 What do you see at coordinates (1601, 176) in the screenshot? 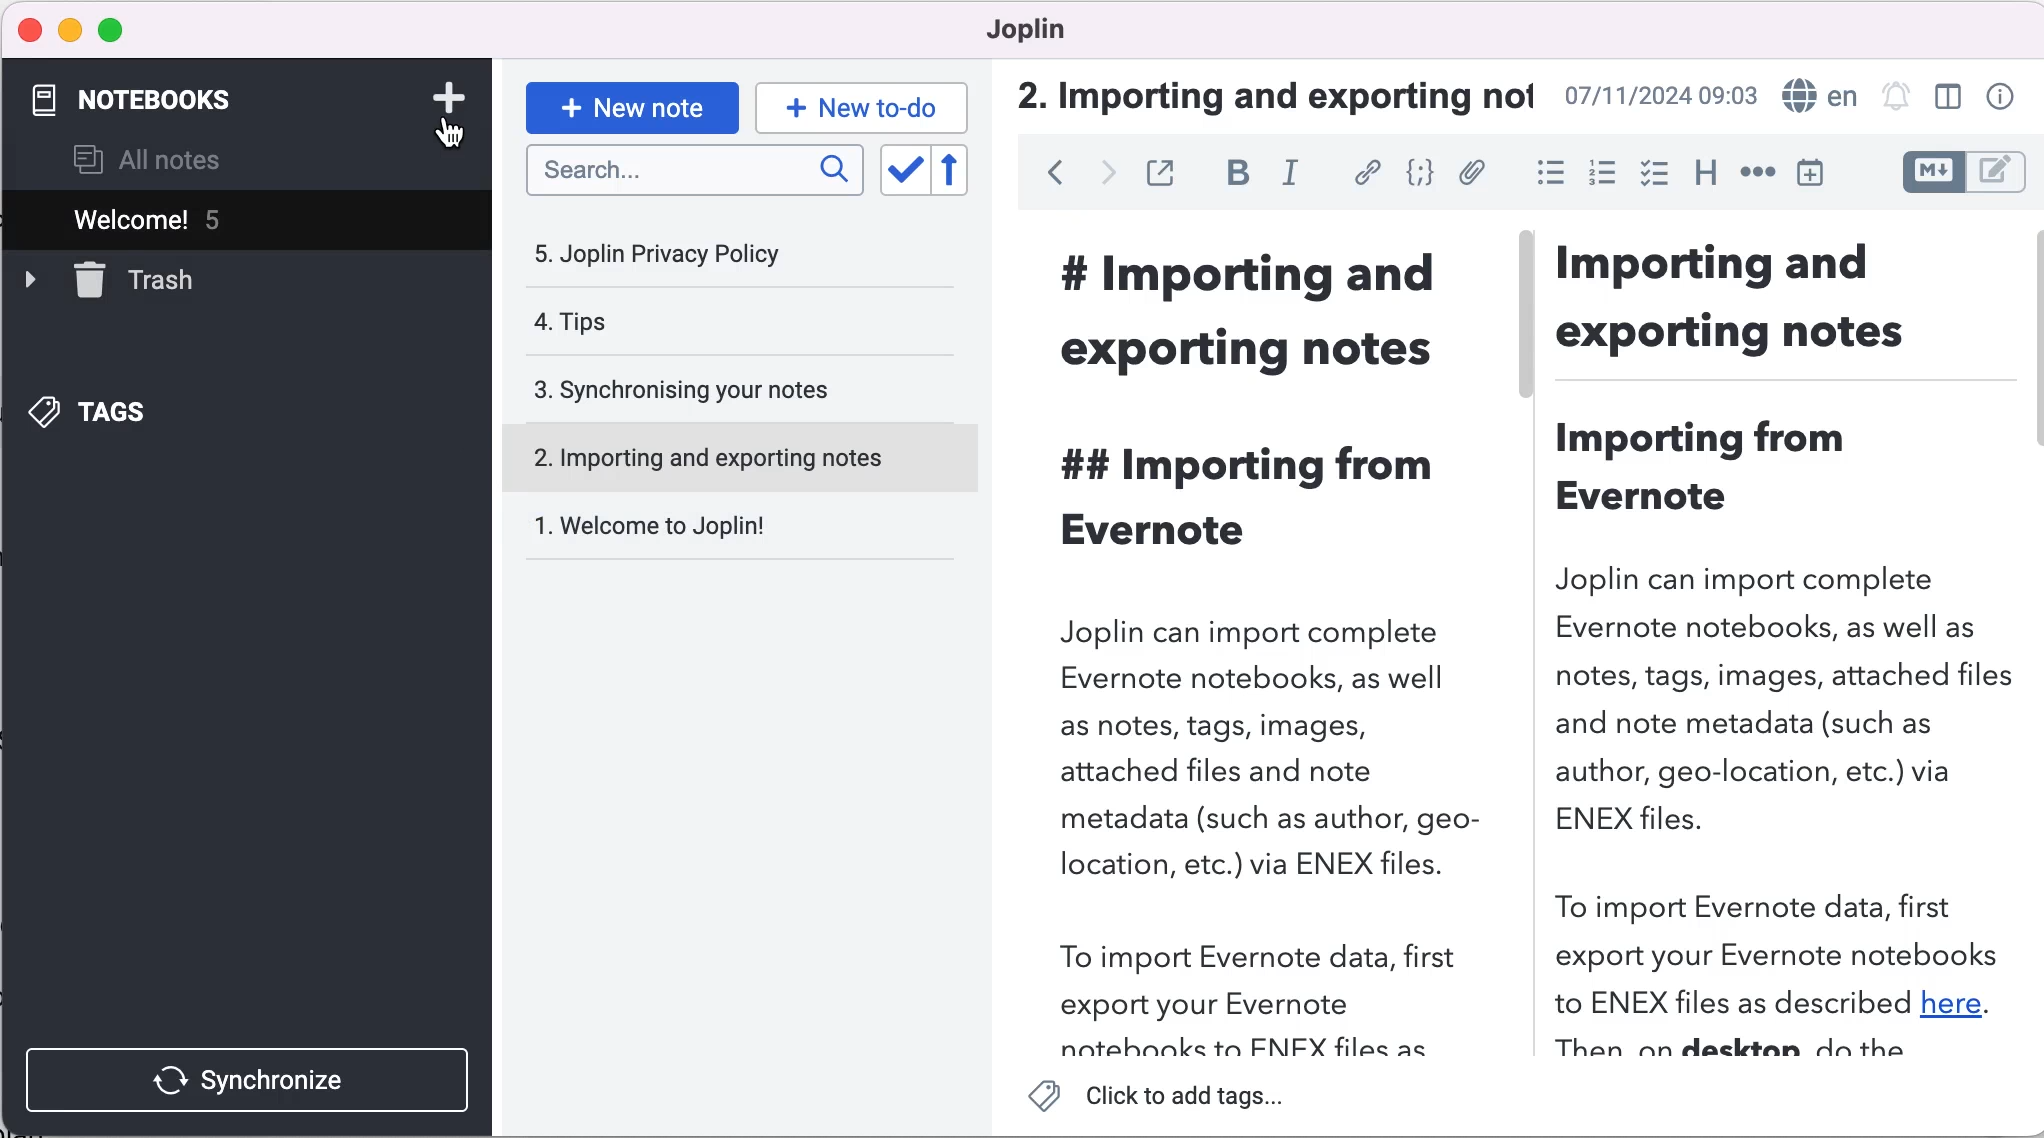
I see `numbered list` at bounding box center [1601, 176].